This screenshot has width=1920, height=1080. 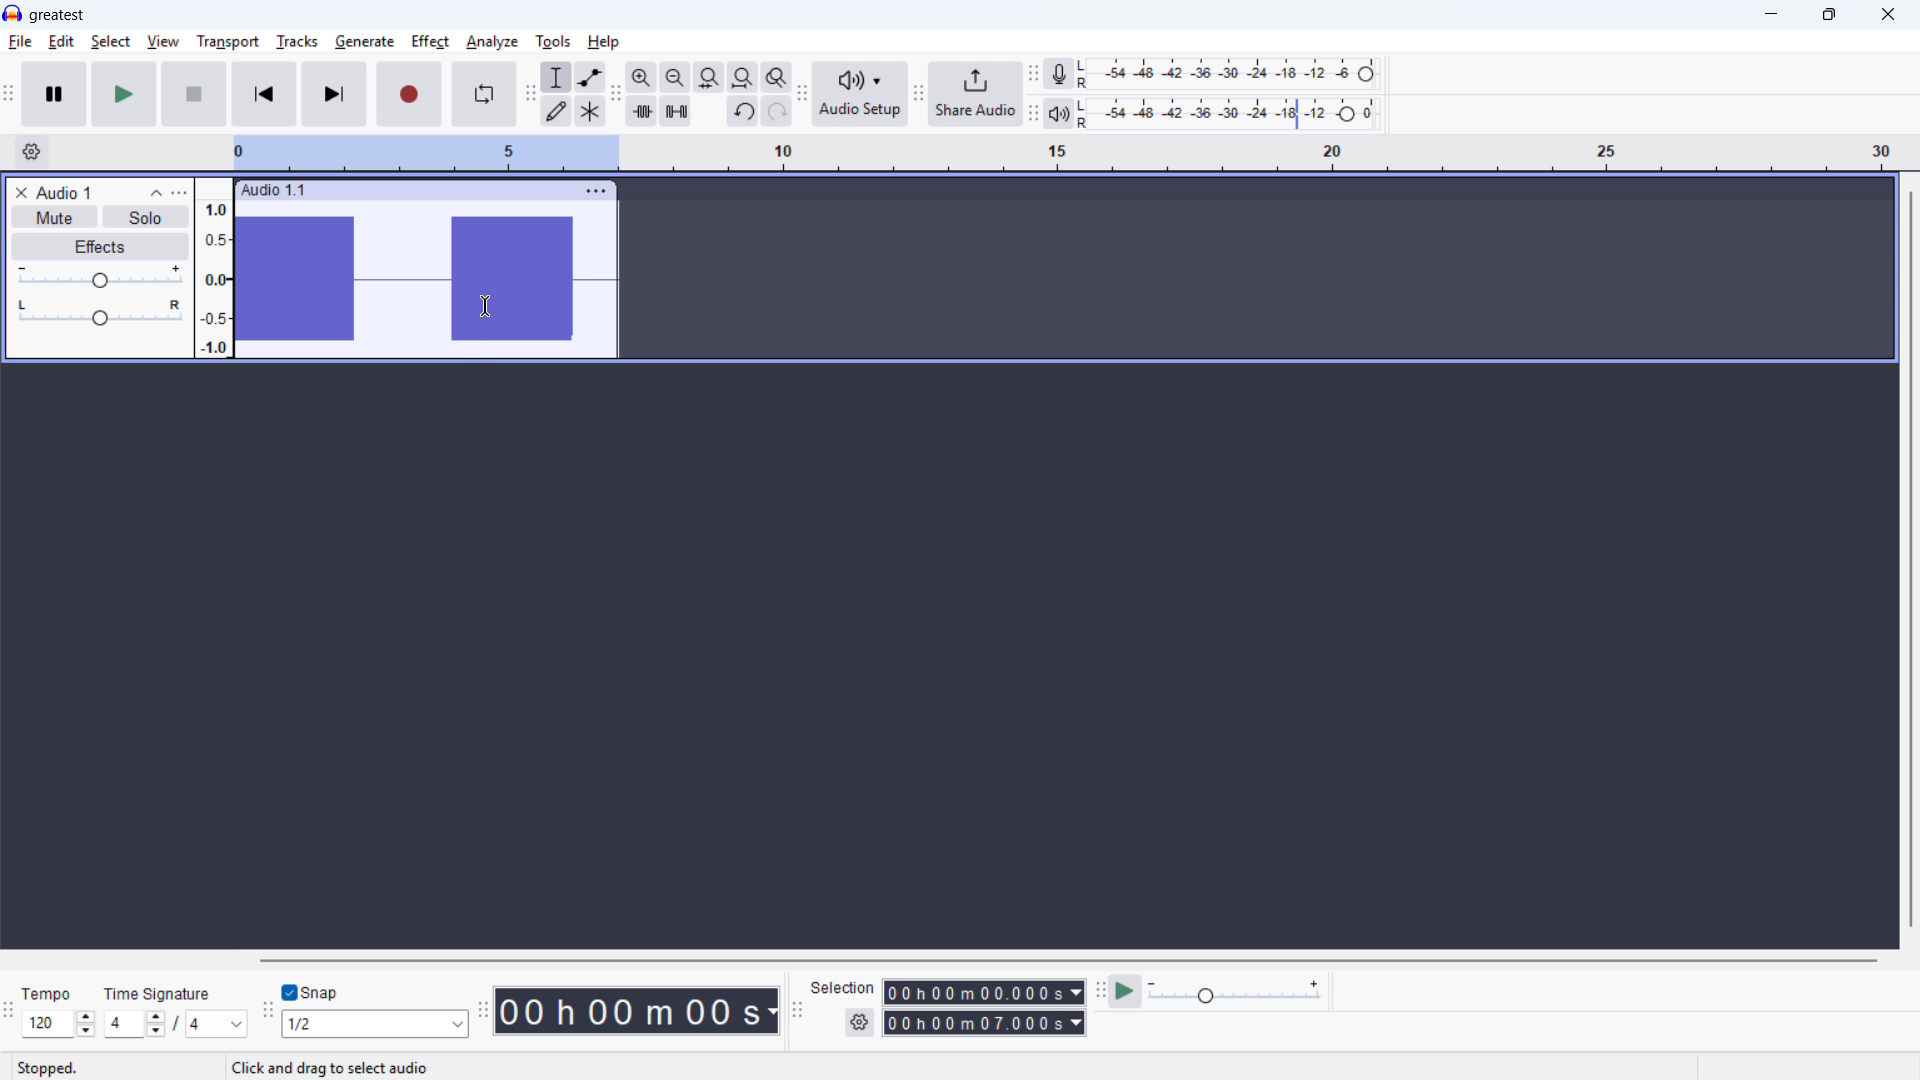 What do you see at coordinates (1233, 114) in the screenshot?
I see `Playback level ` at bounding box center [1233, 114].